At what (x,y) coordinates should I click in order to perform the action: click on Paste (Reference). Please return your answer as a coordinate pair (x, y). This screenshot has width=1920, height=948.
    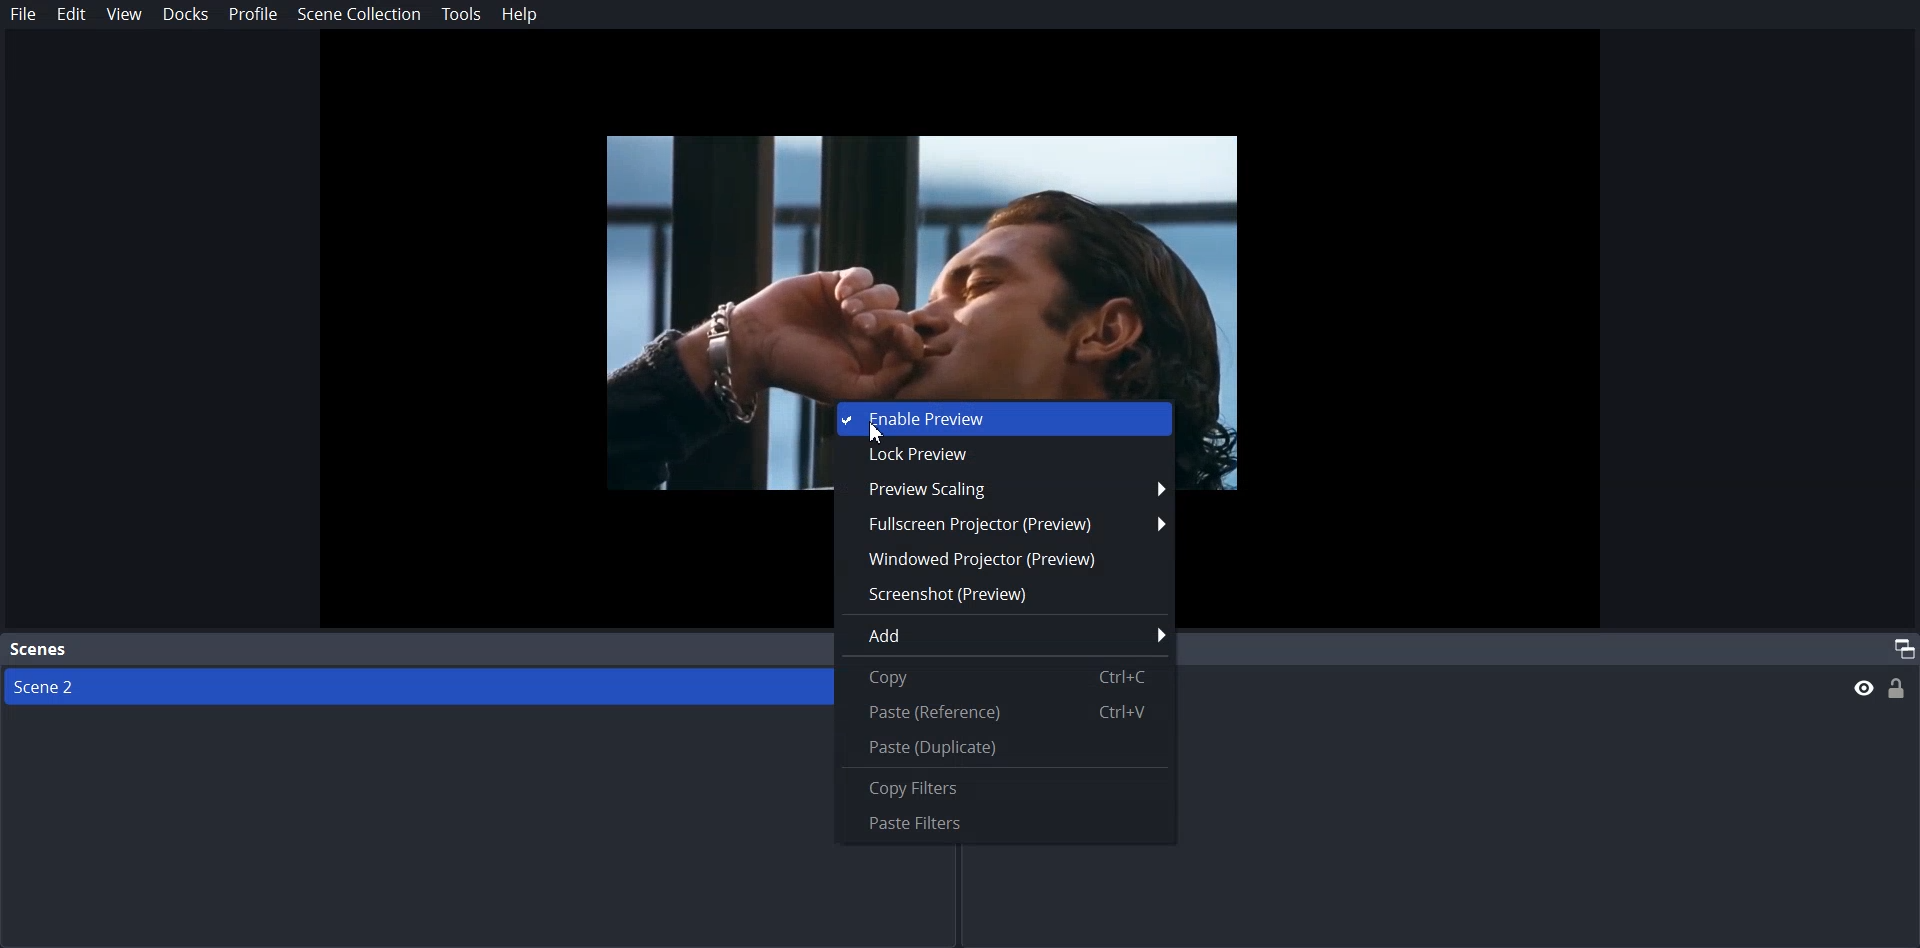
    Looking at the image, I should click on (1001, 712).